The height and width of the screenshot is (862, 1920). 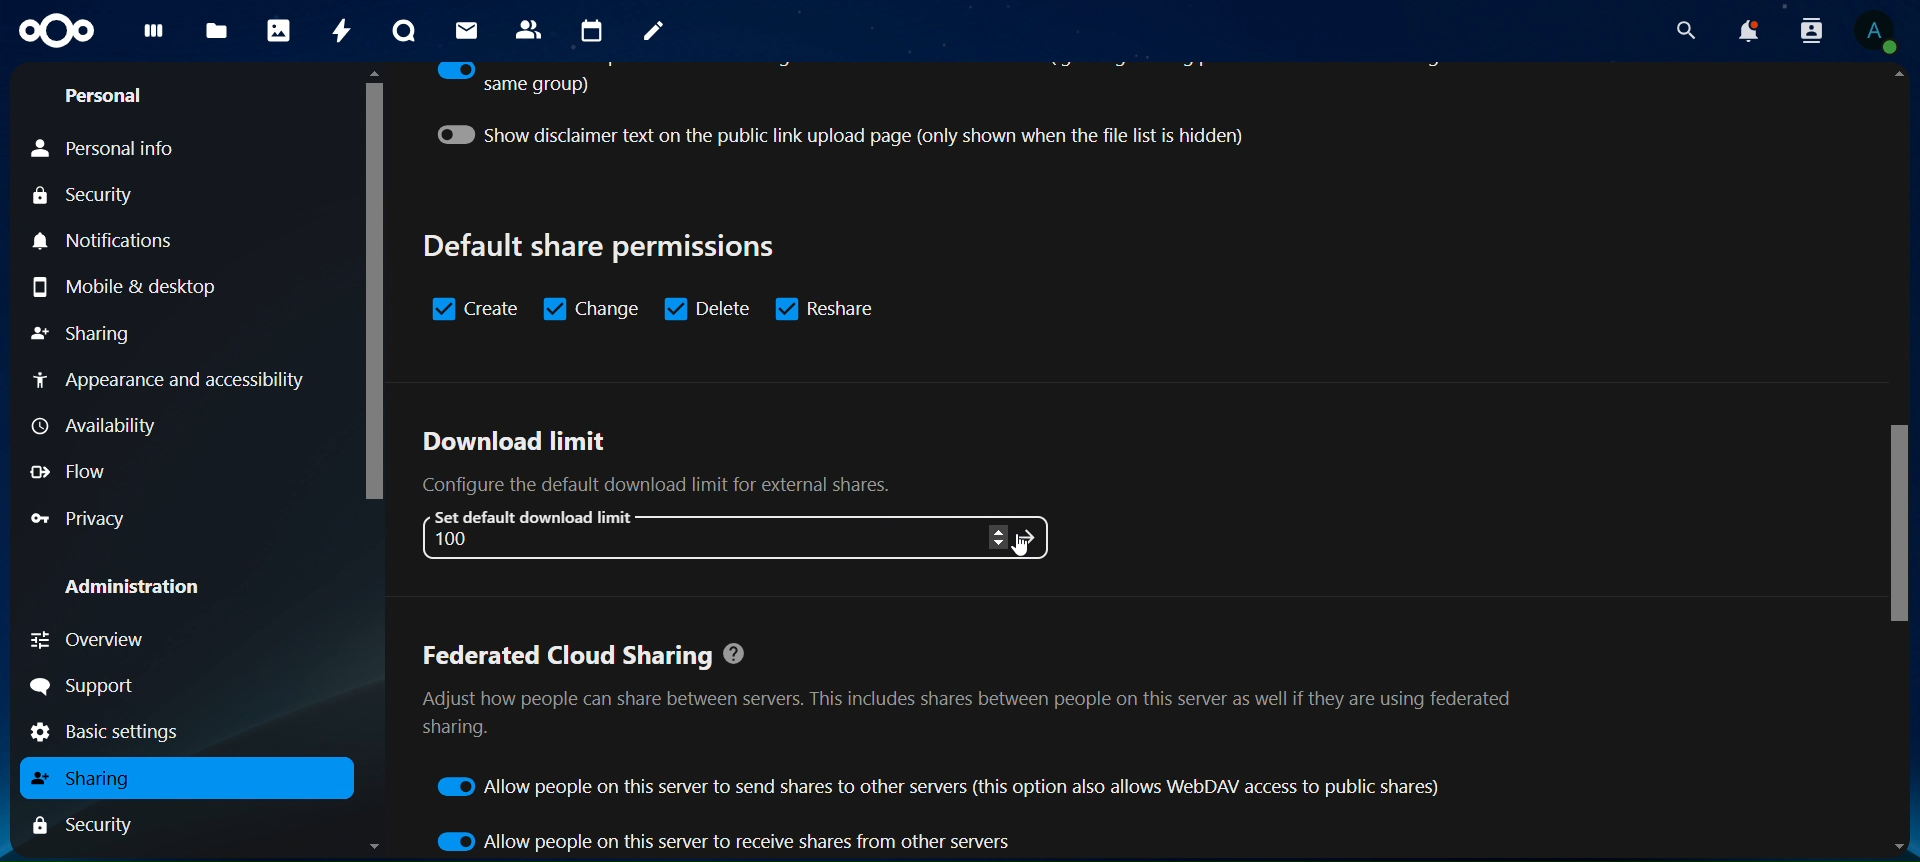 I want to click on change, so click(x=593, y=307).